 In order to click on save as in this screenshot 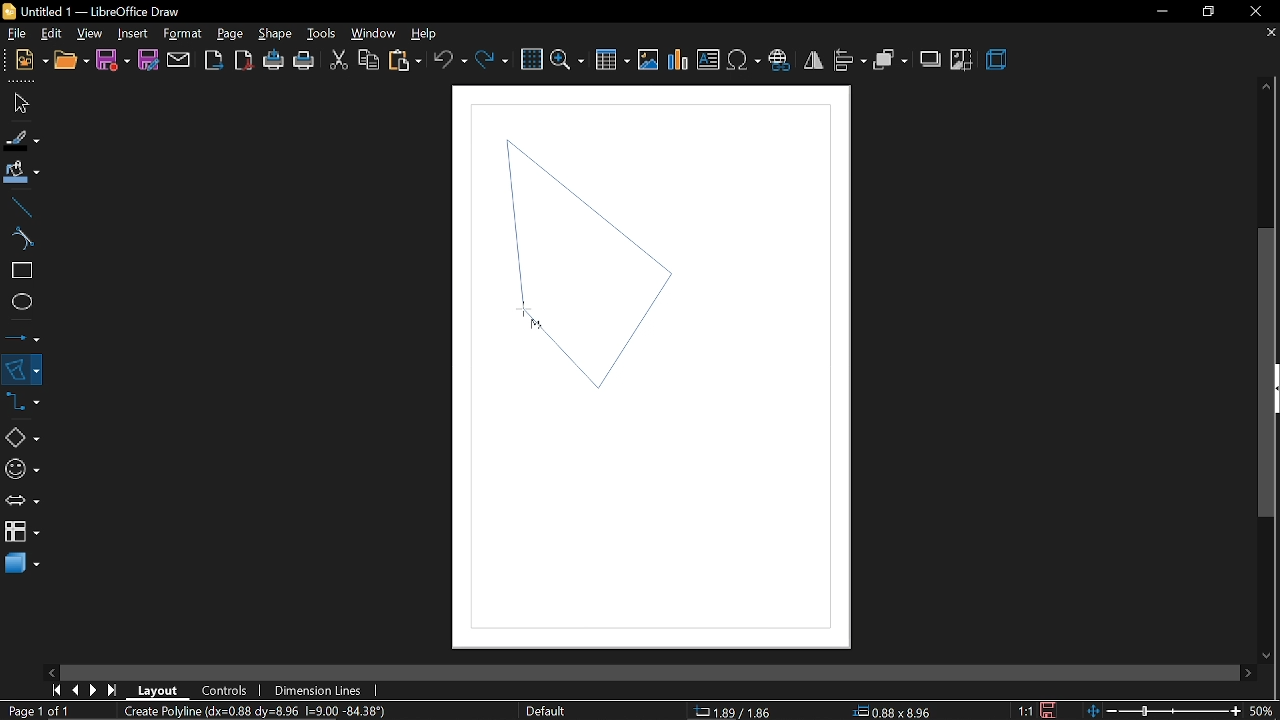, I will do `click(148, 61)`.